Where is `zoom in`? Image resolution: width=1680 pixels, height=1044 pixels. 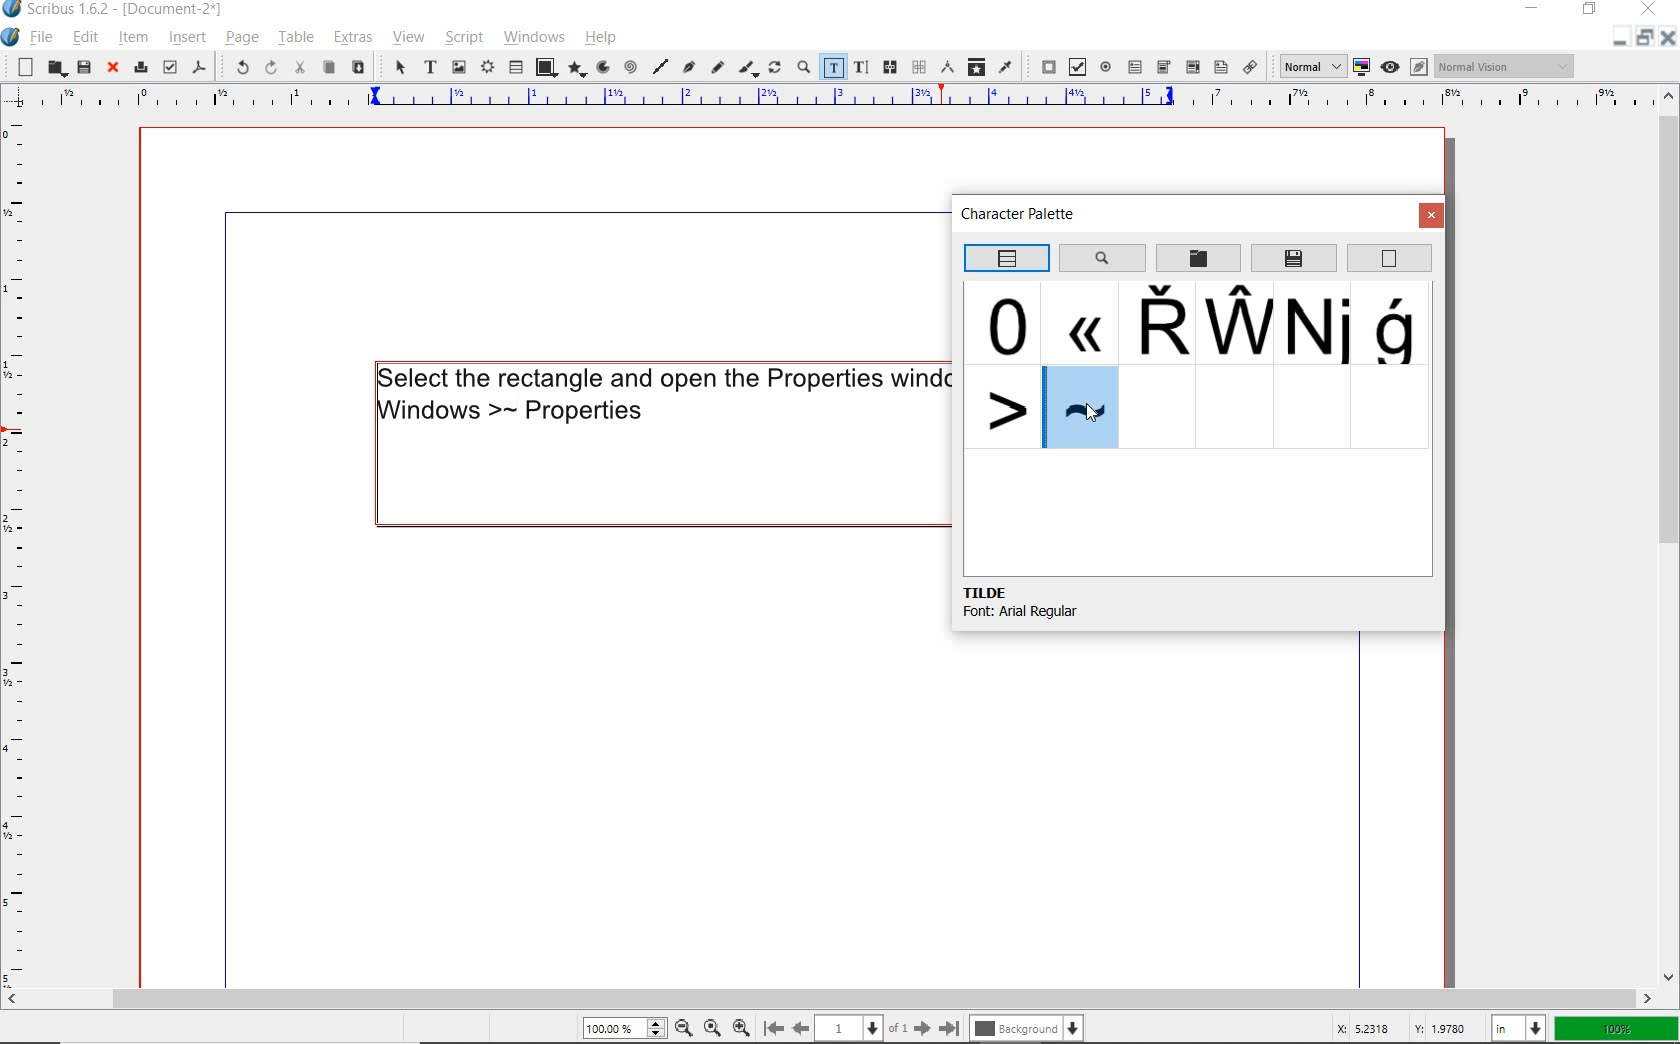
zoom in is located at coordinates (741, 1025).